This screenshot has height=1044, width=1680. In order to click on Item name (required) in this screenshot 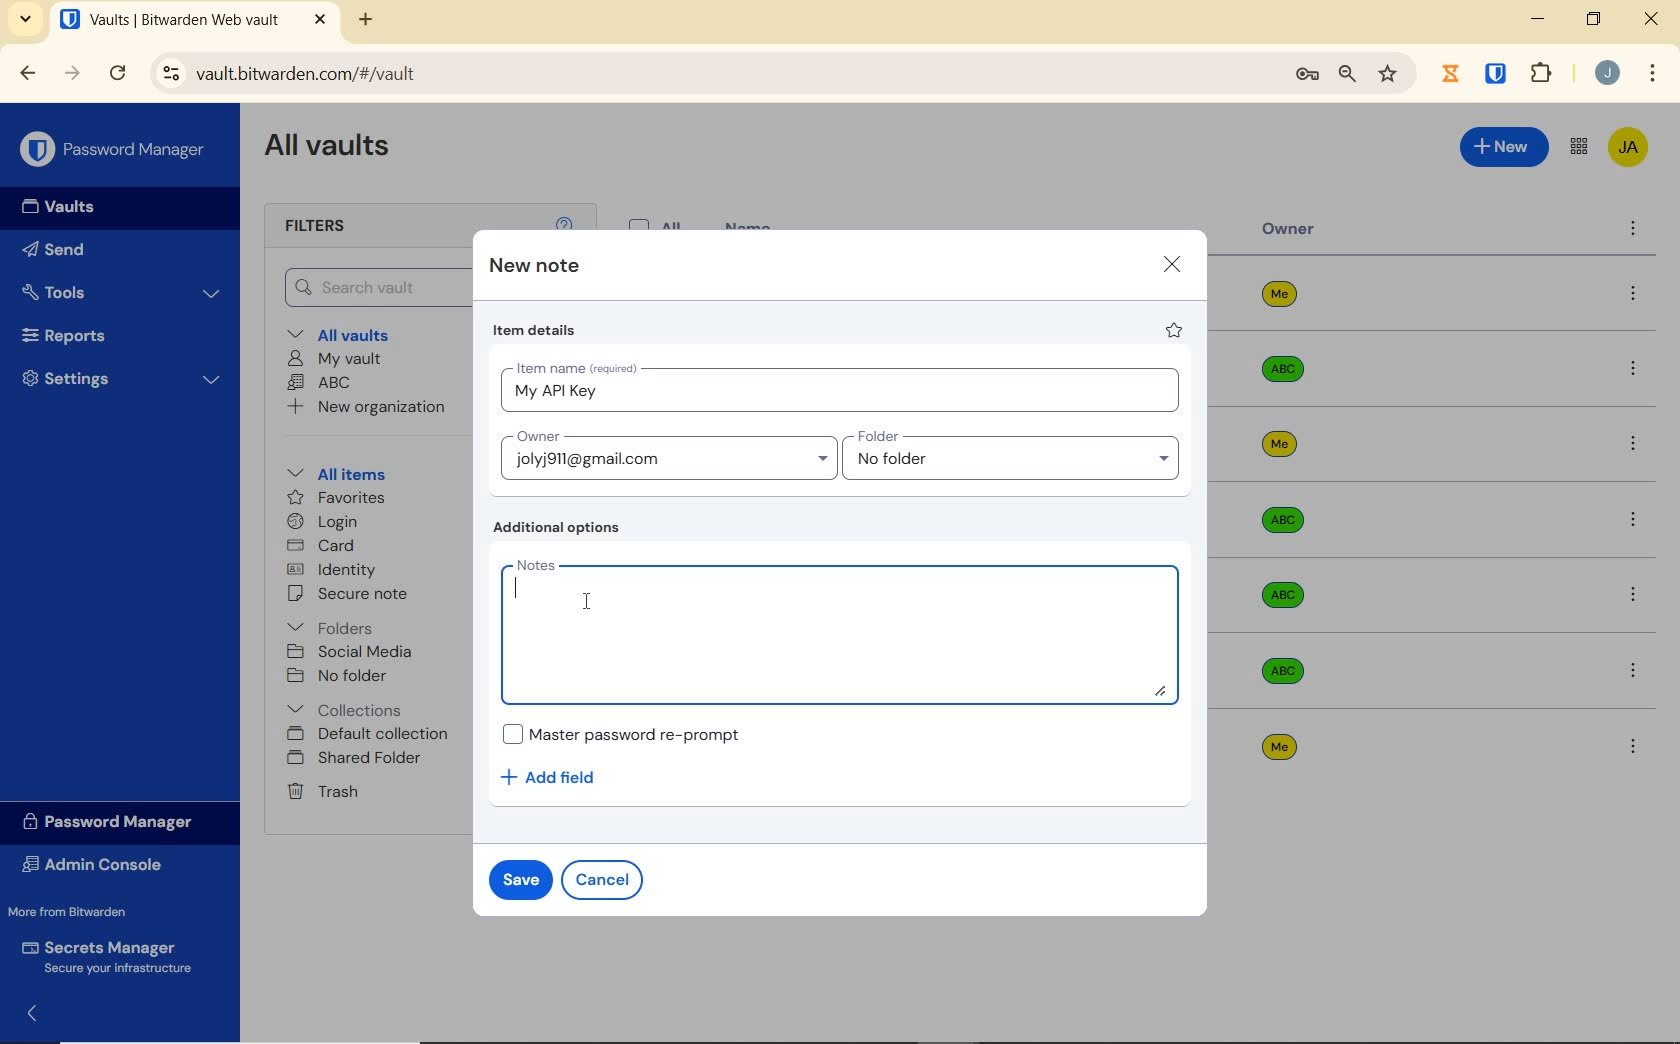, I will do `click(575, 365)`.